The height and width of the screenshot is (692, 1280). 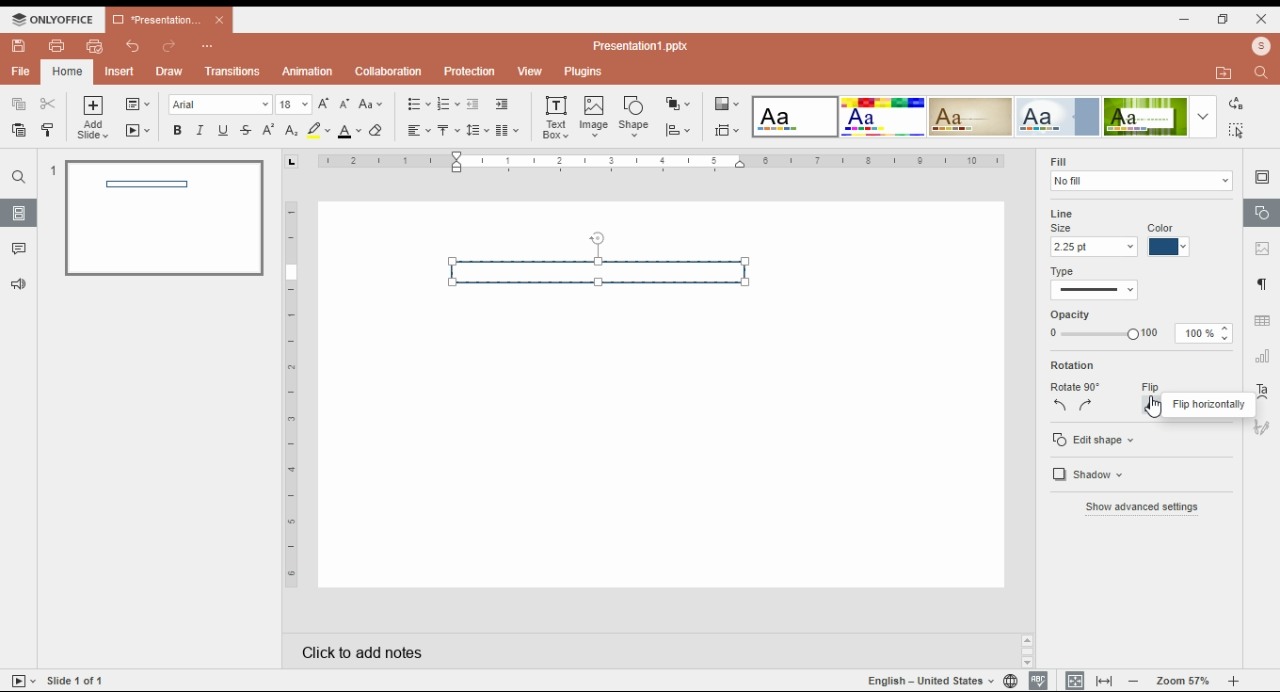 What do you see at coordinates (18, 177) in the screenshot?
I see `find` at bounding box center [18, 177].